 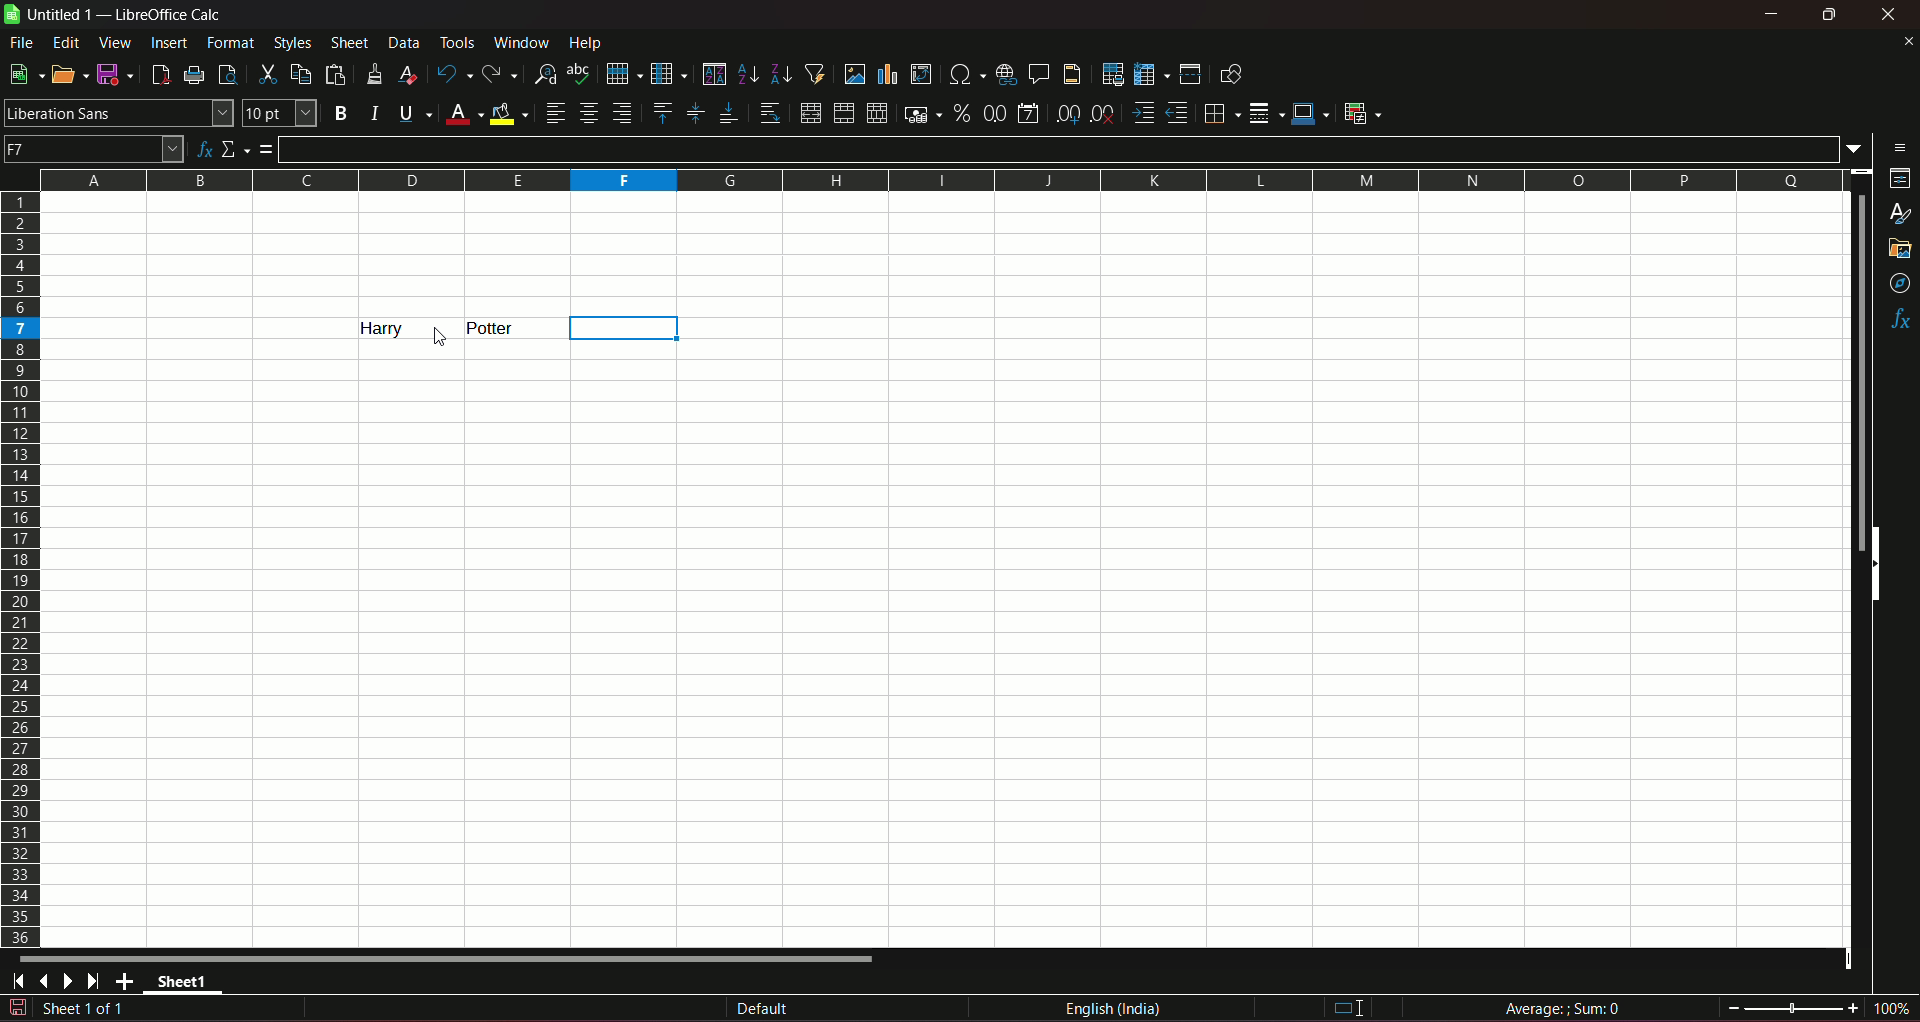 What do you see at coordinates (667, 72) in the screenshot?
I see `column` at bounding box center [667, 72].